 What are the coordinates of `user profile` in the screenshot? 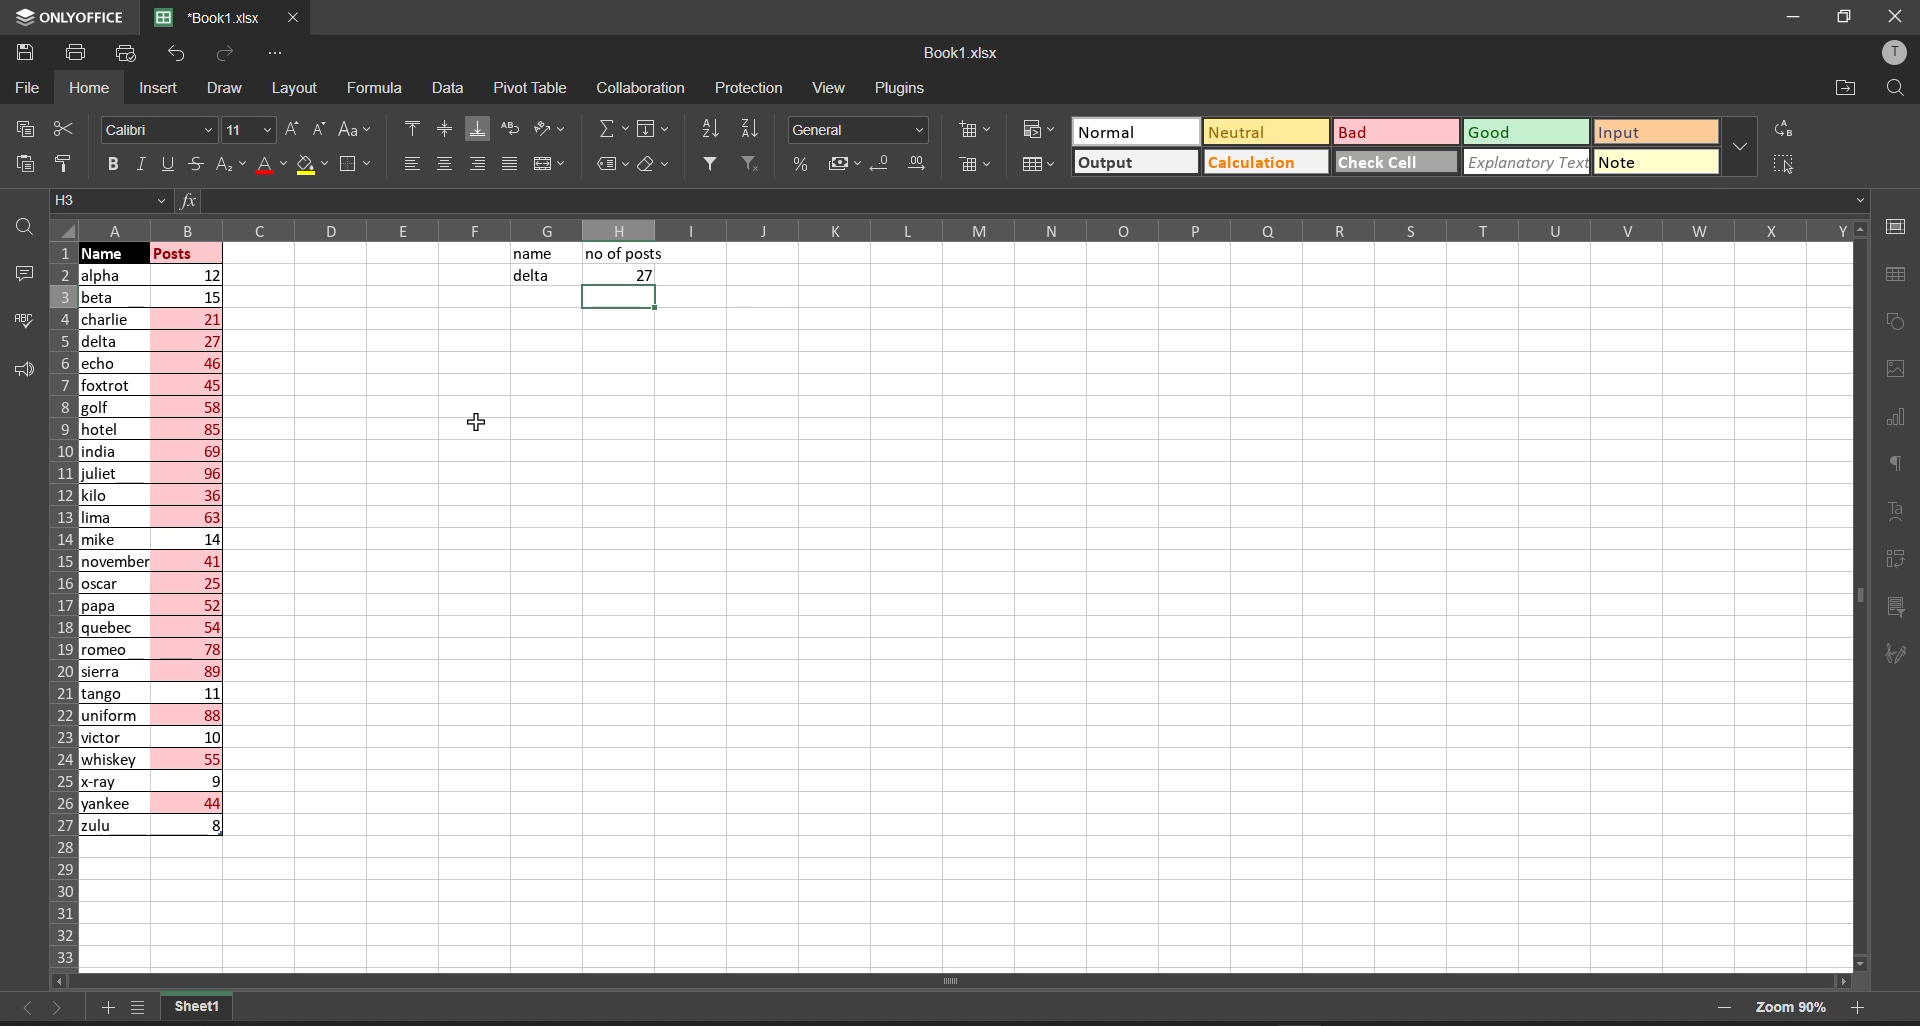 It's located at (1897, 52).